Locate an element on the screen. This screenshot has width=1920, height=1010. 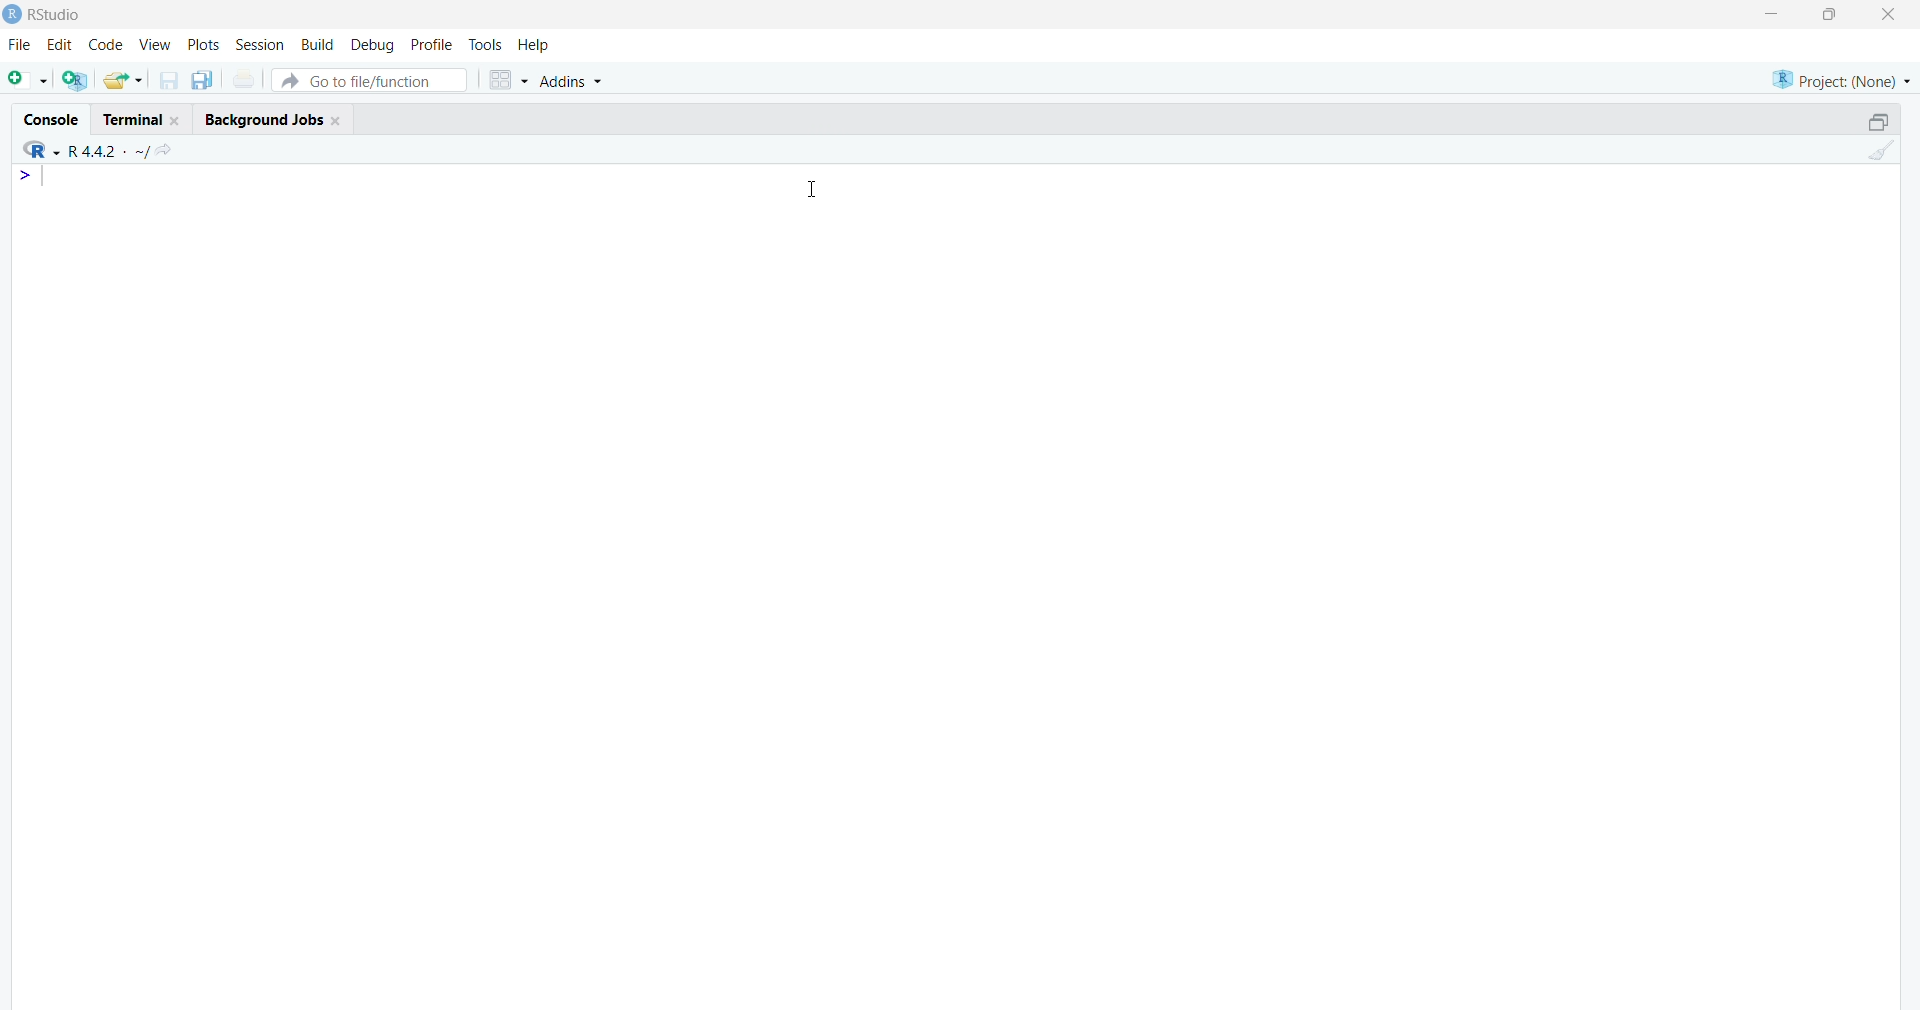
debug is located at coordinates (373, 44).